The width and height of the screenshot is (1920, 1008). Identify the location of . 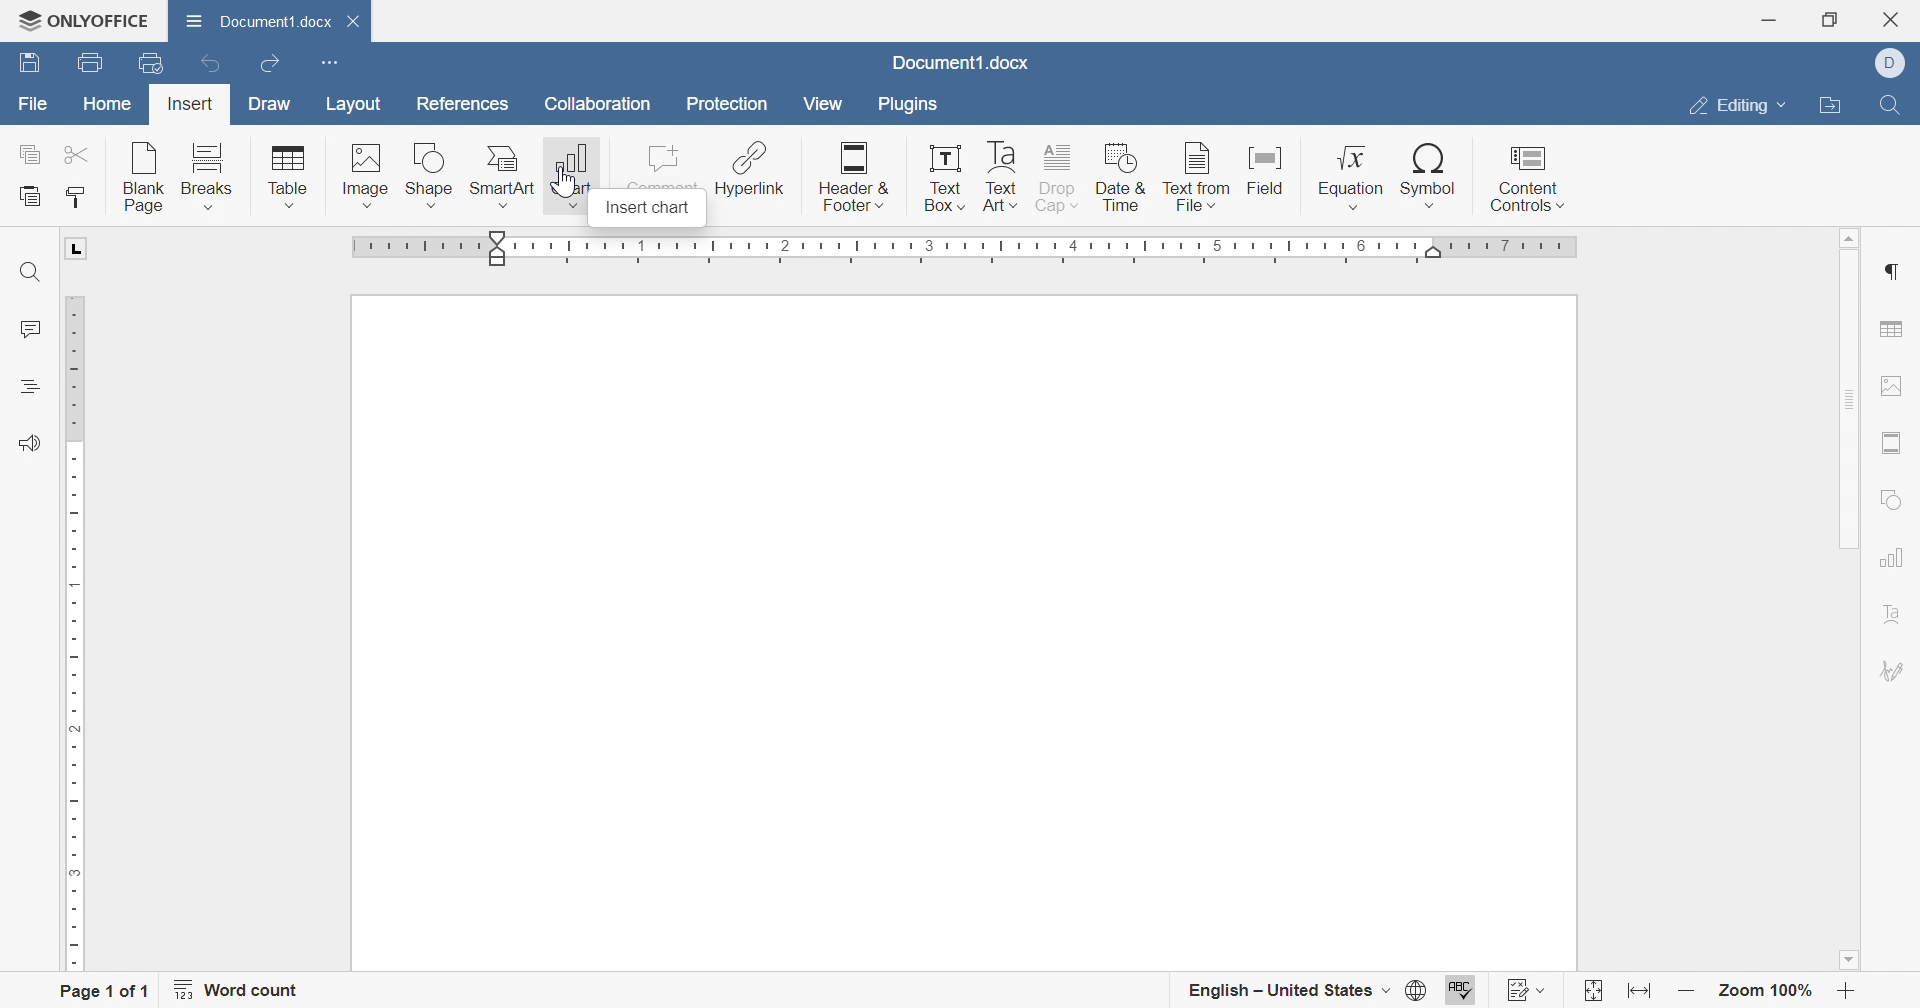
(762, 168).